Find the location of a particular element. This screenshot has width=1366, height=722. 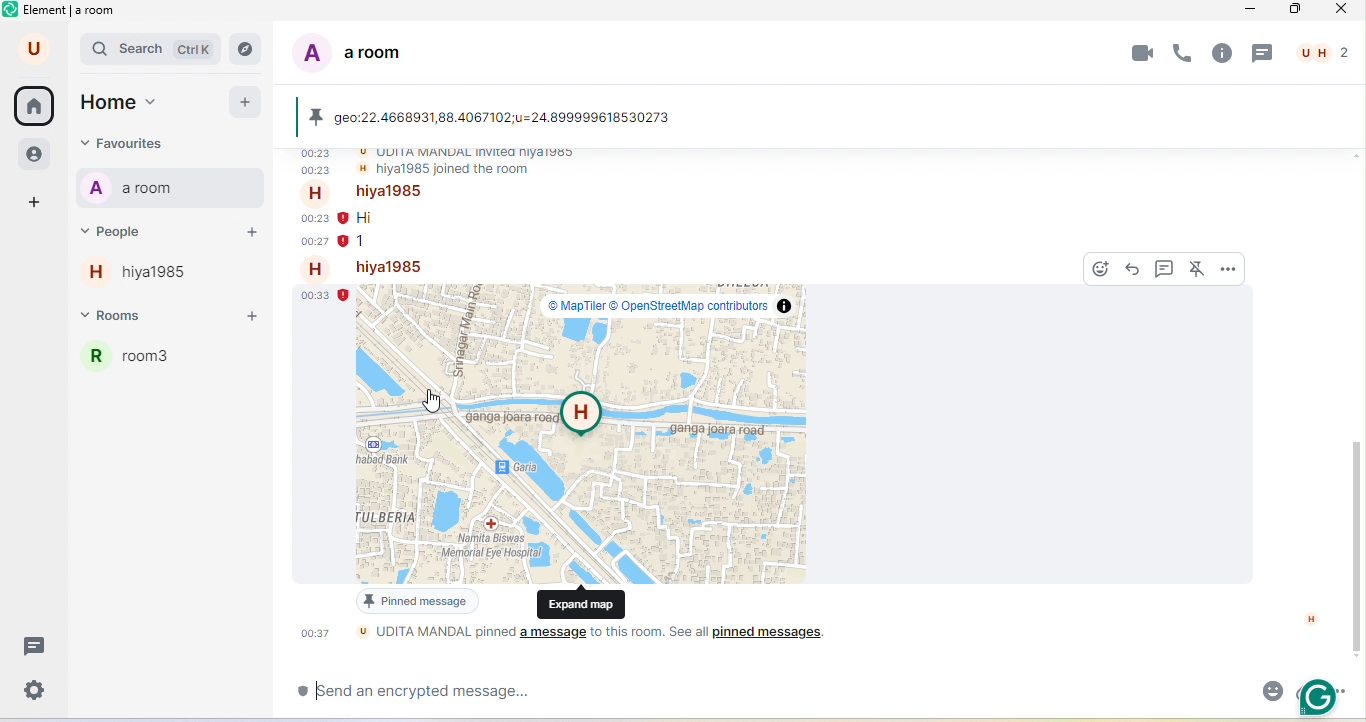

threads is located at coordinates (37, 647).